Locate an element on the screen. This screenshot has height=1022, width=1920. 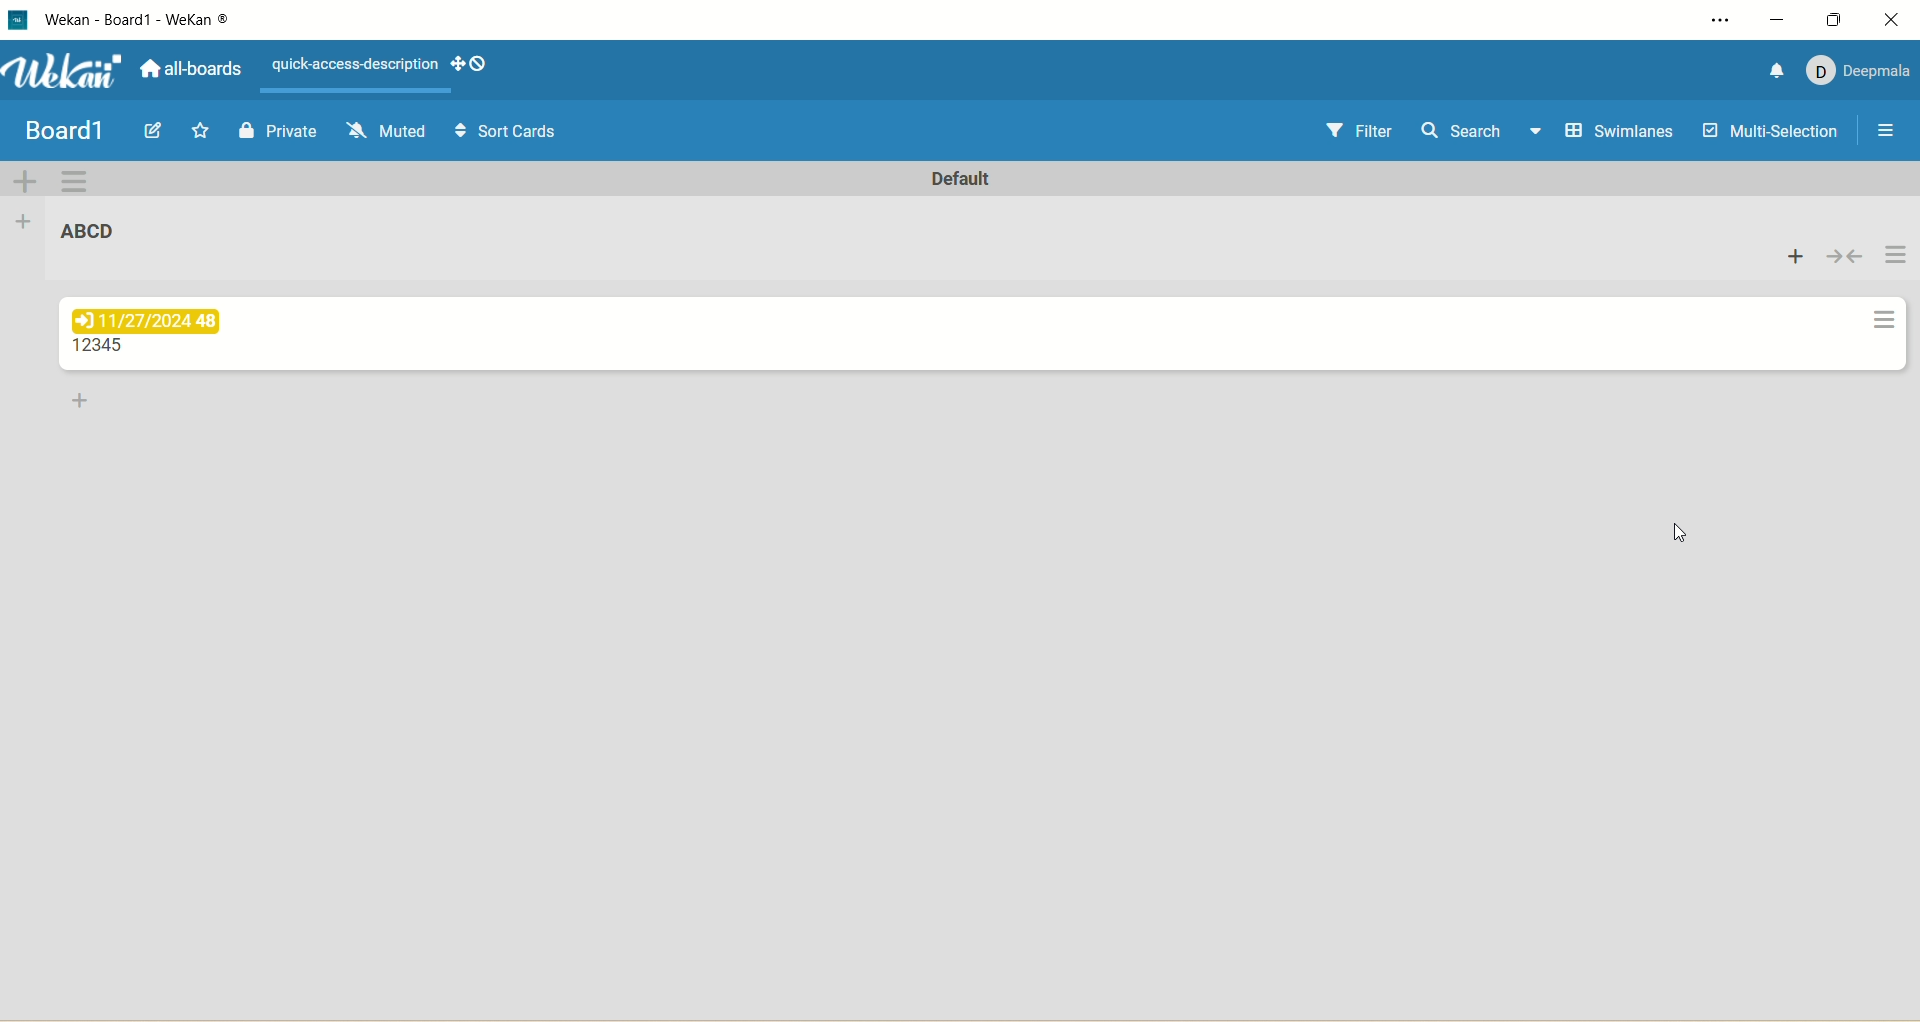
favorite is located at coordinates (202, 130).